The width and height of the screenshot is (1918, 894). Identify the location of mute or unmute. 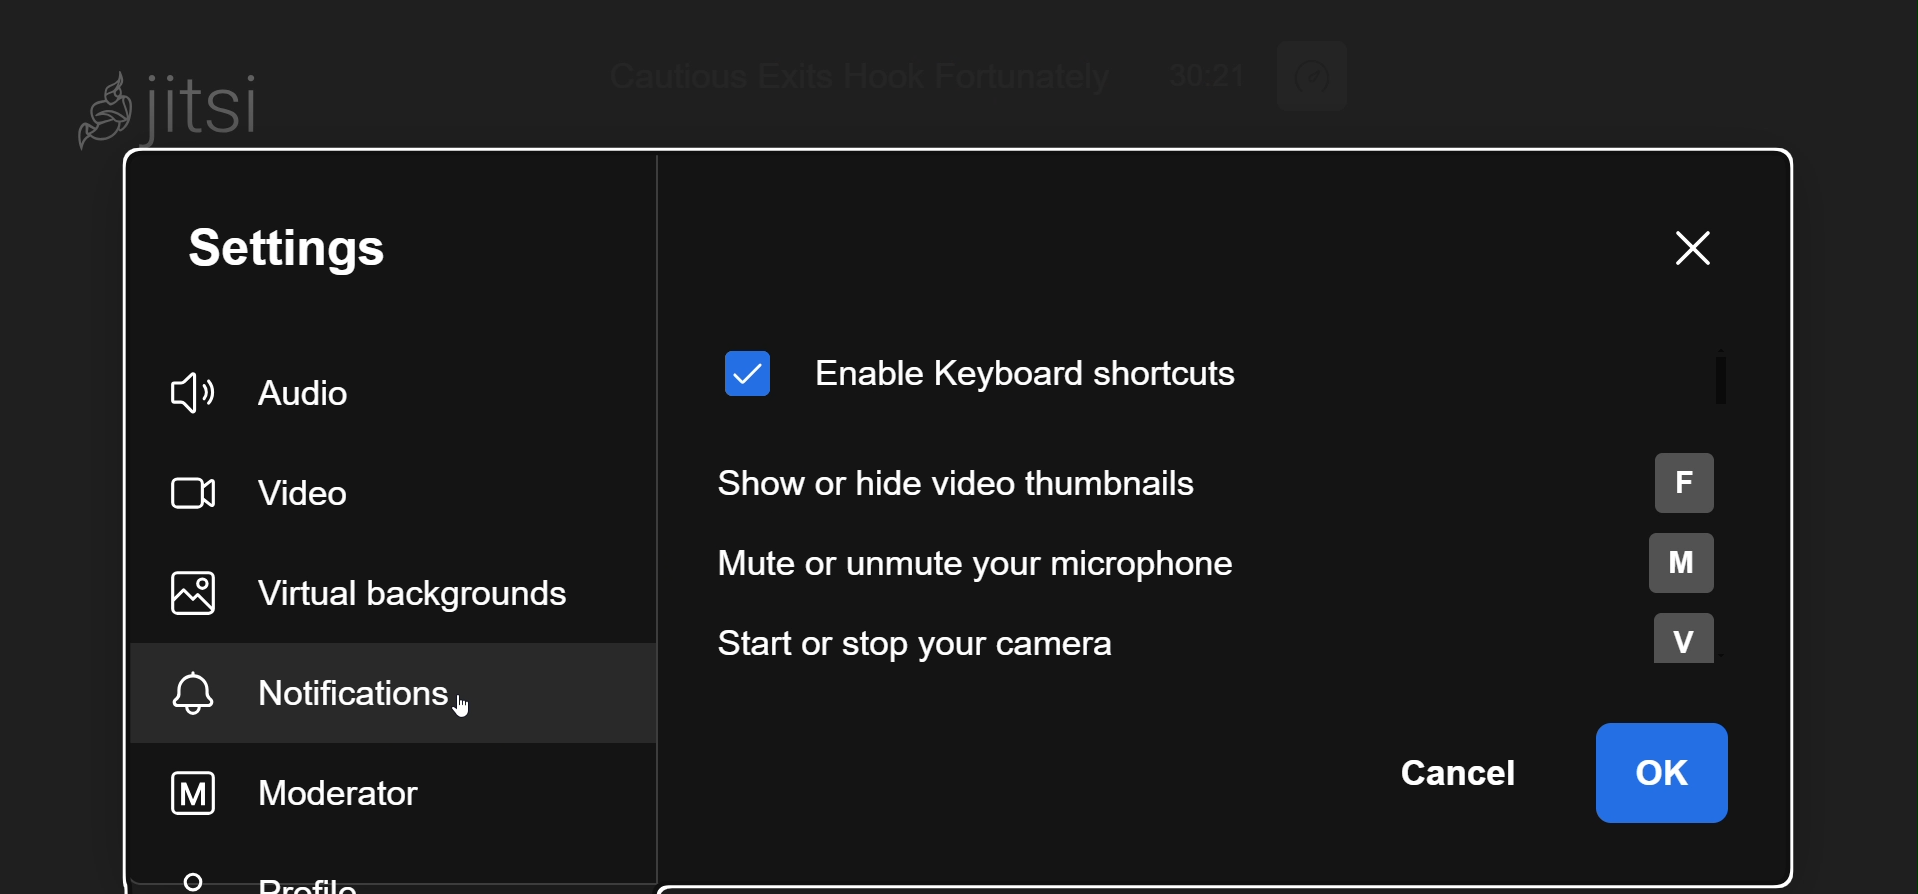
(1236, 562).